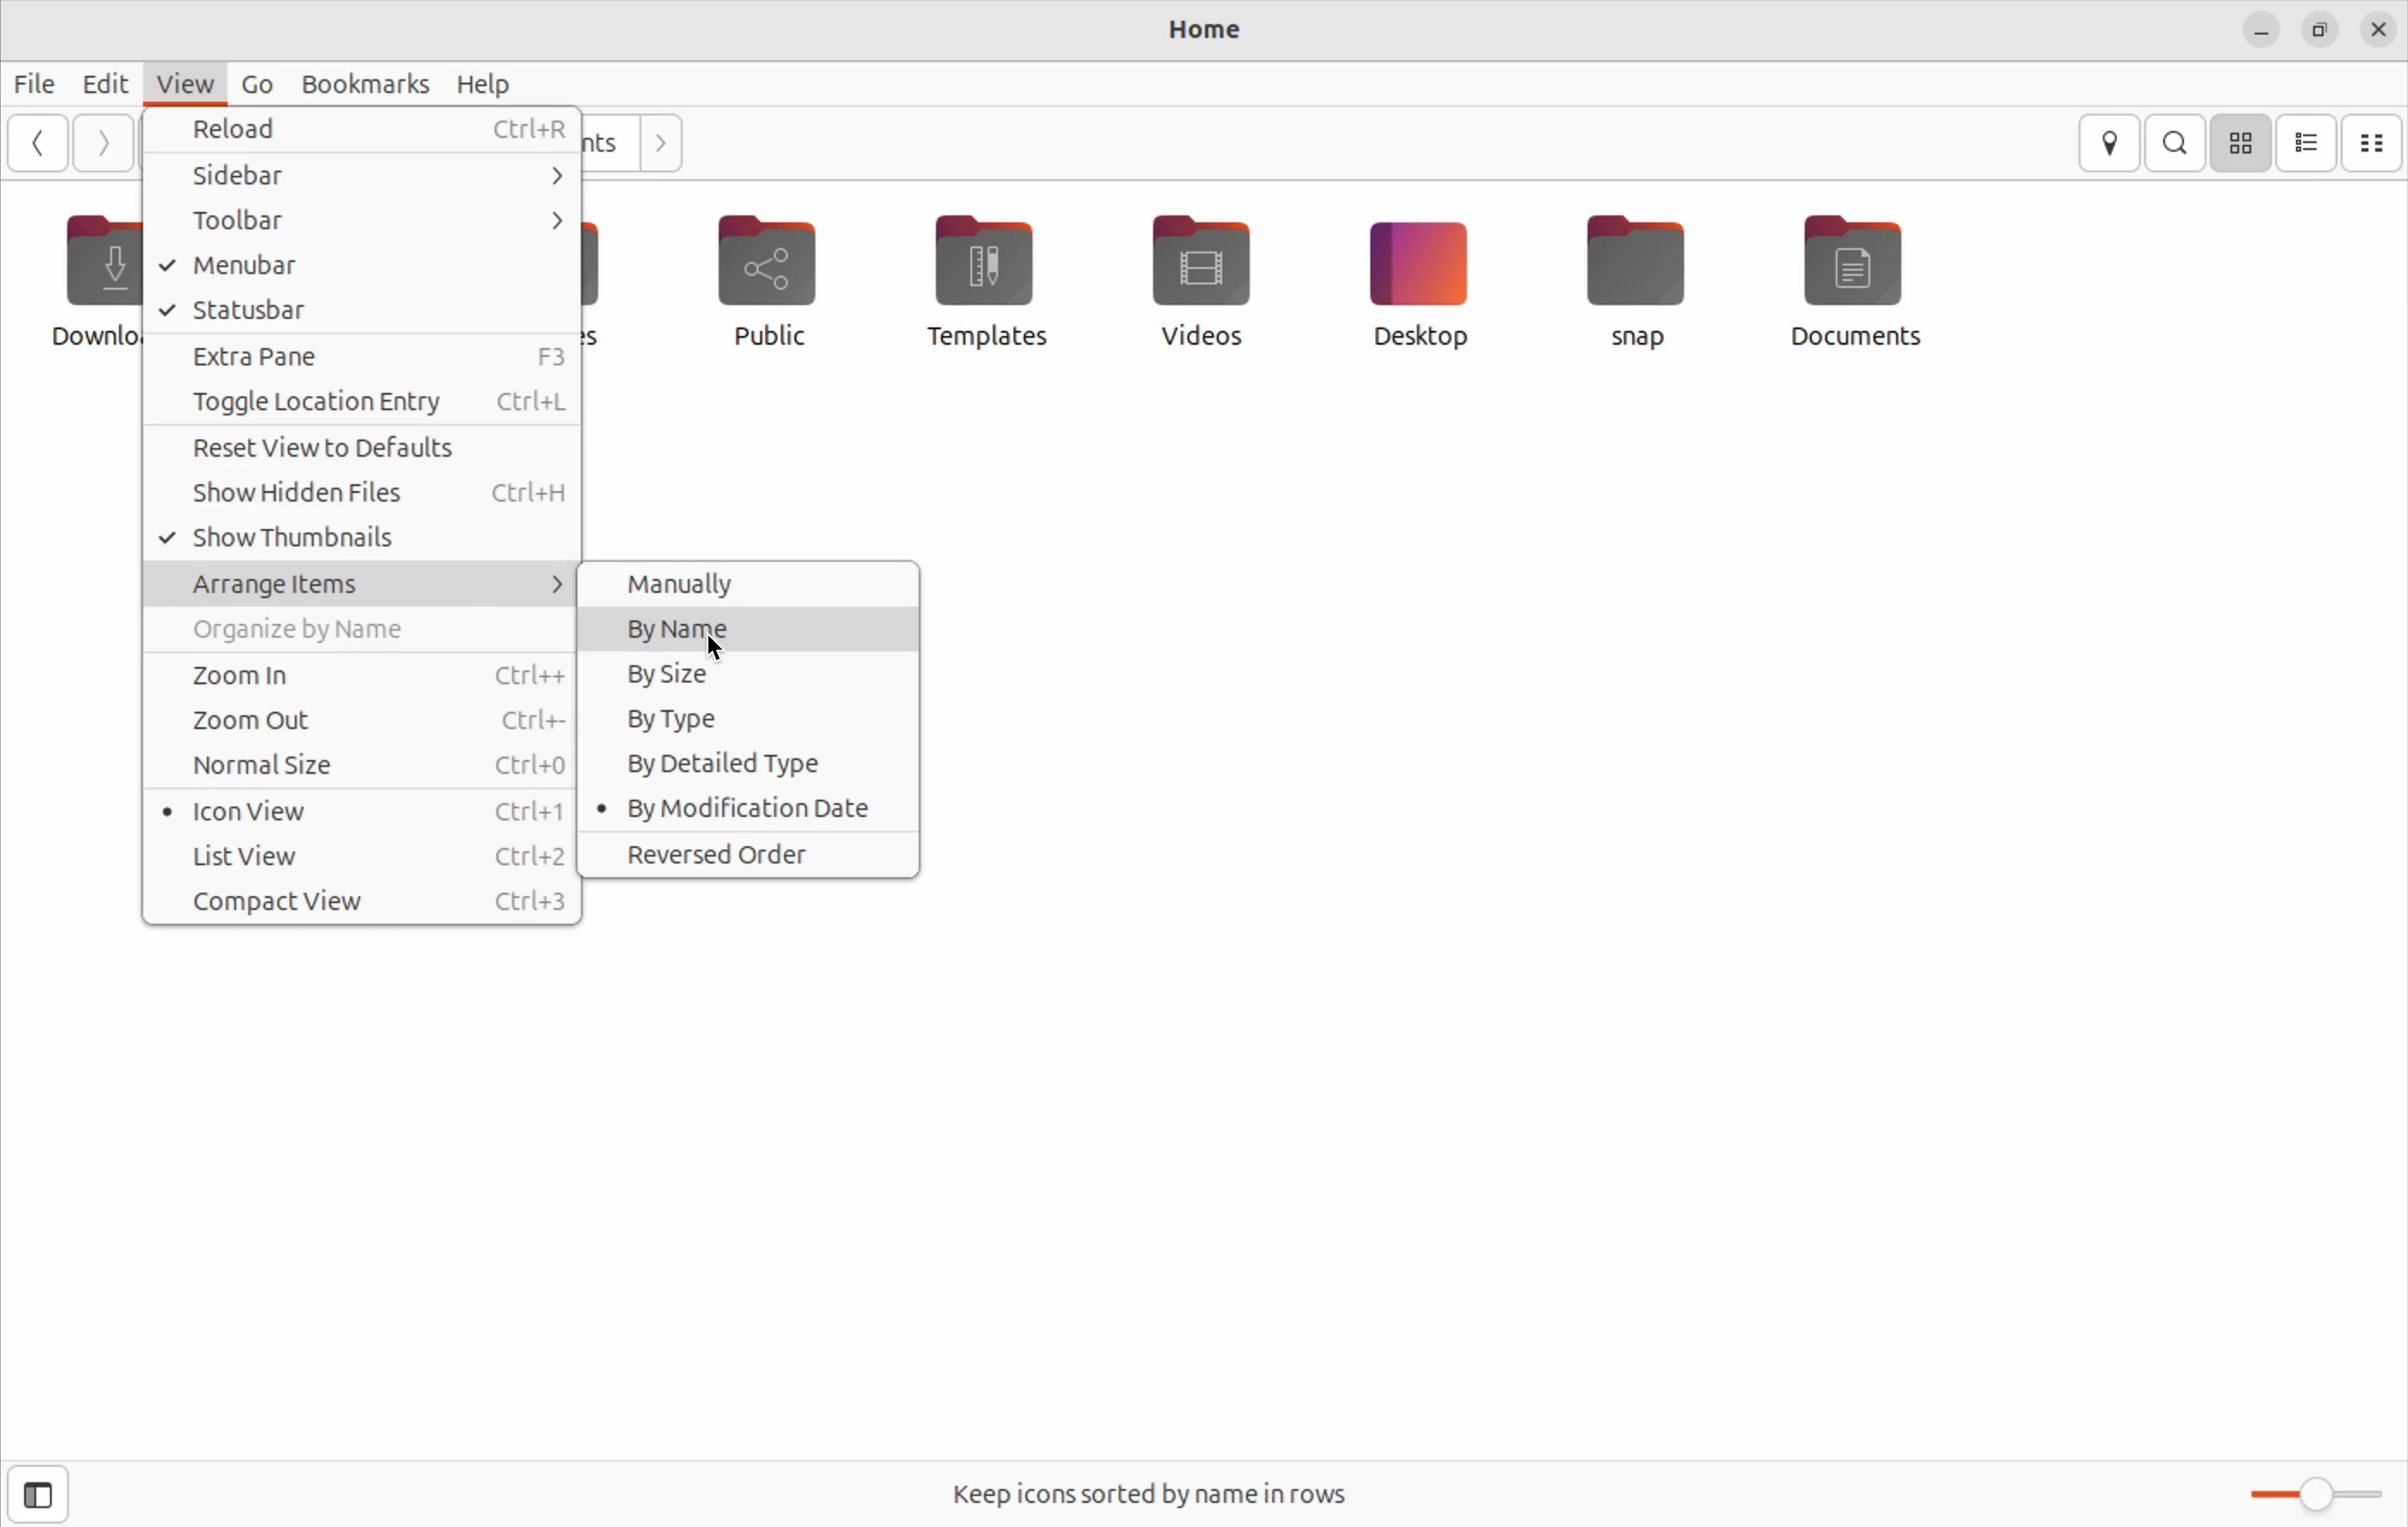 The image size is (2408, 1527). Describe the element at coordinates (363, 769) in the screenshot. I see `normal size` at that location.